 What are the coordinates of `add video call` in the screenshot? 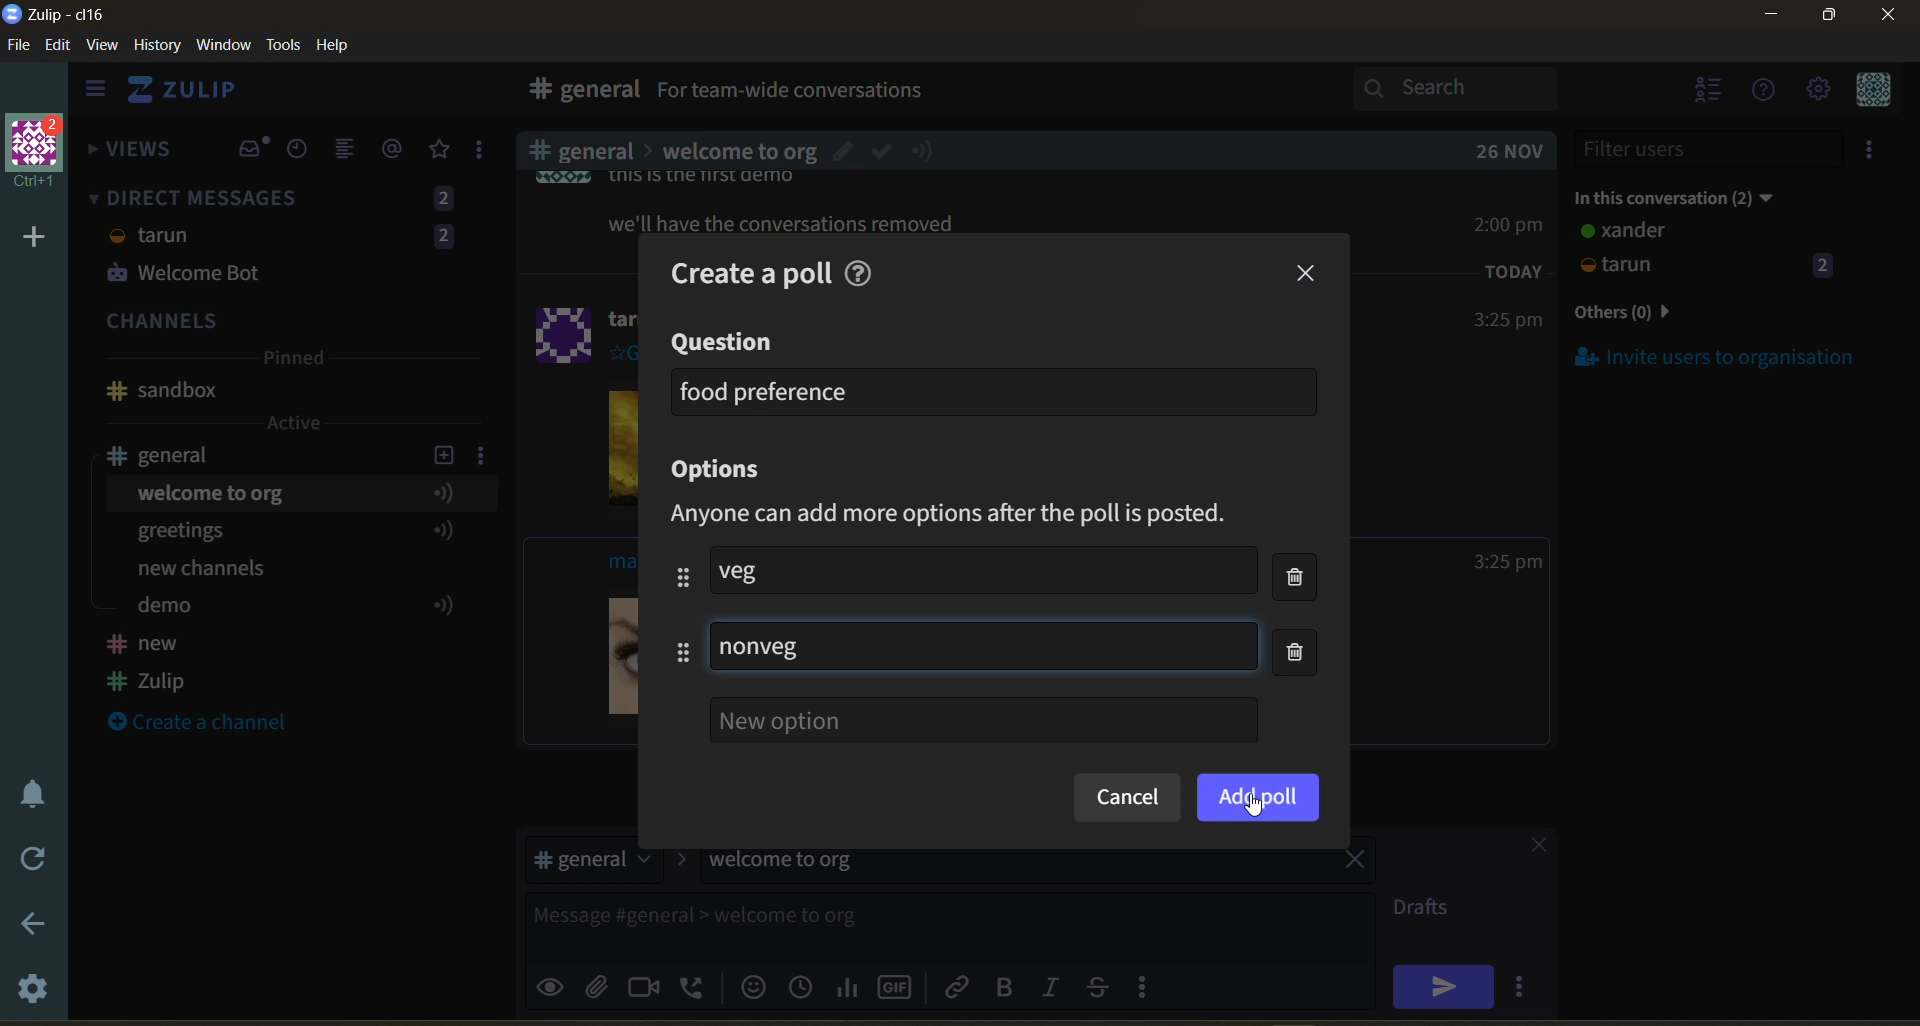 It's located at (645, 986).